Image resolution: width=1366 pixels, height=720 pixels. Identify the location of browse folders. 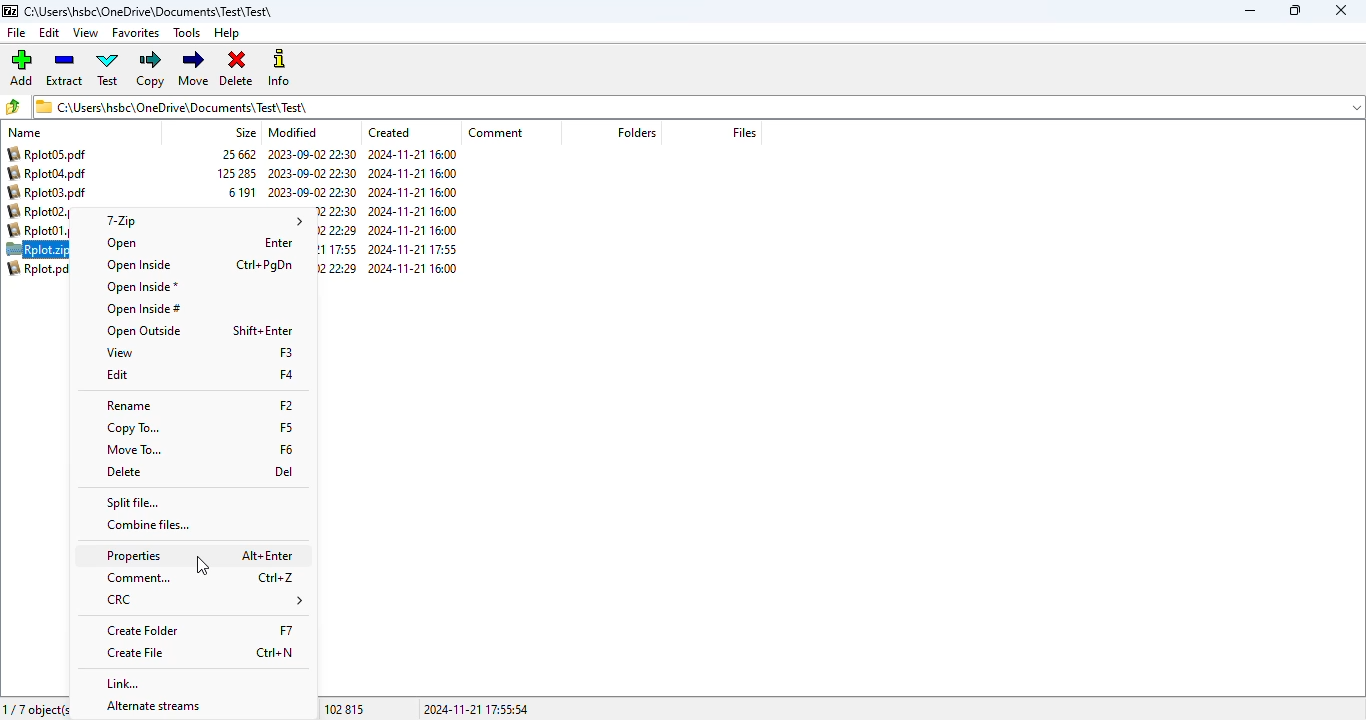
(14, 106).